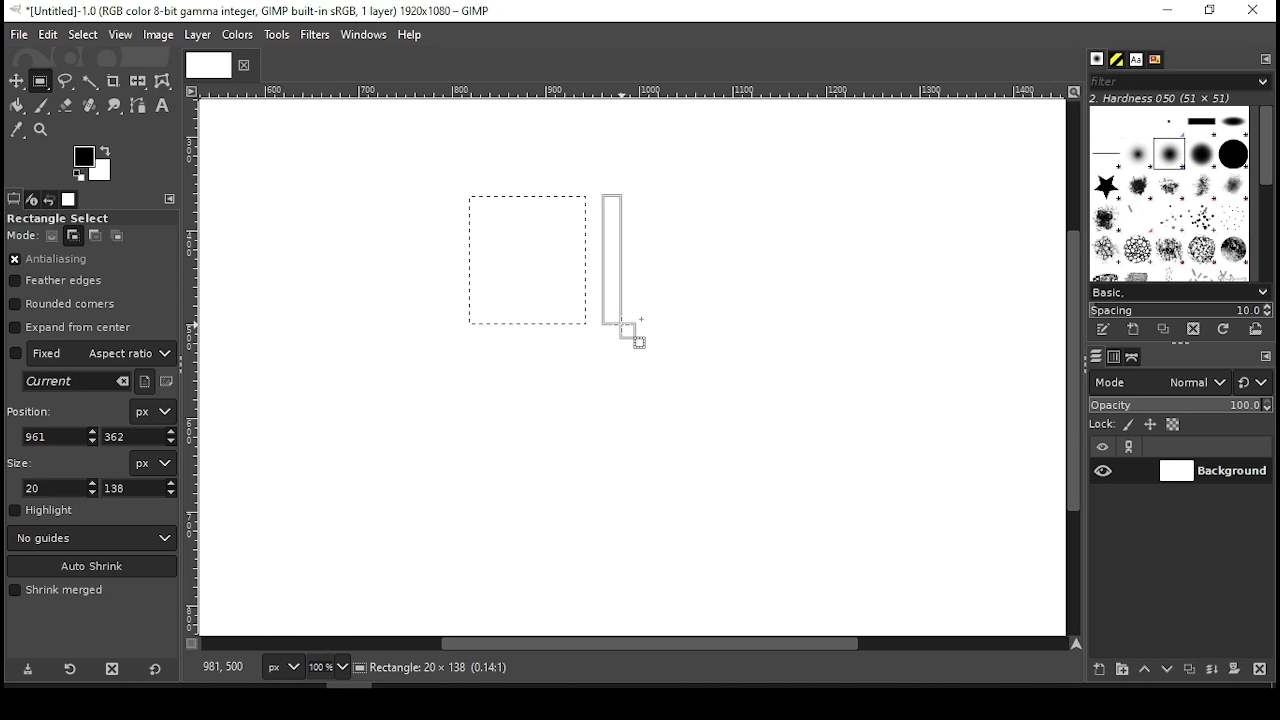 The width and height of the screenshot is (1280, 720). What do you see at coordinates (630, 333) in the screenshot?
I see `mouse pointer` at bounding box center [630, 333].